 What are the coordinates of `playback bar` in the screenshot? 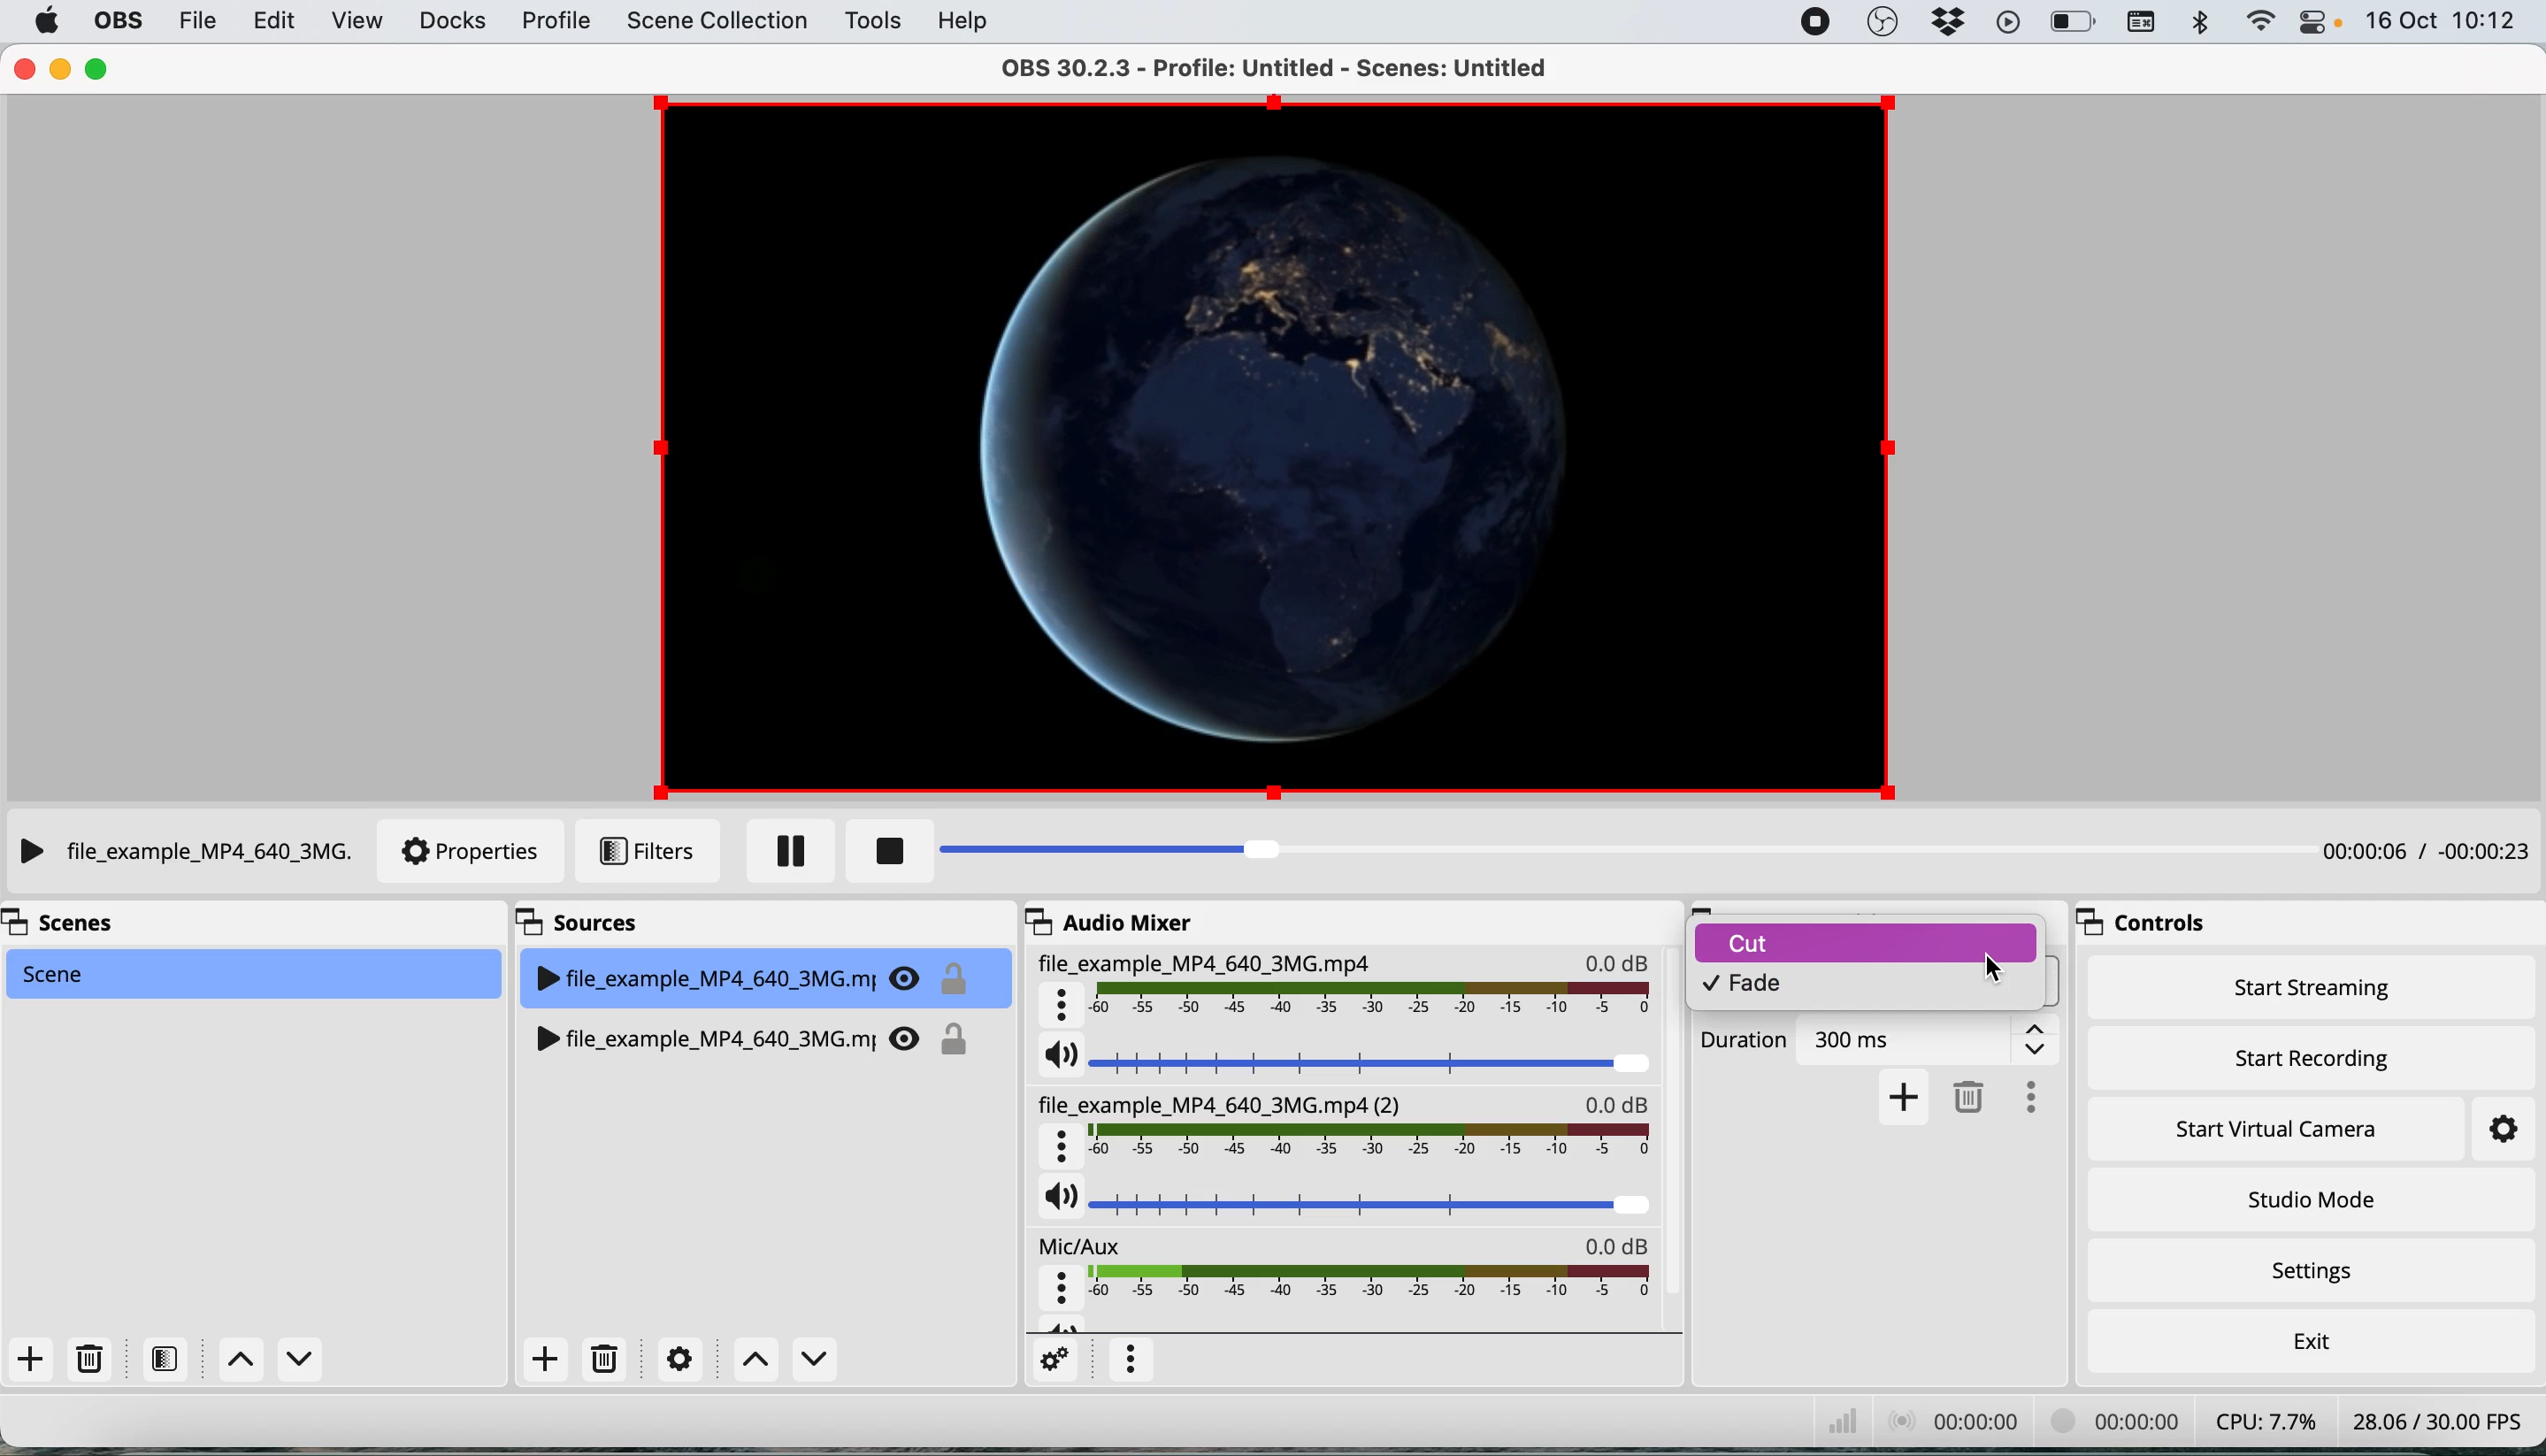 It's located at (1116, 855).